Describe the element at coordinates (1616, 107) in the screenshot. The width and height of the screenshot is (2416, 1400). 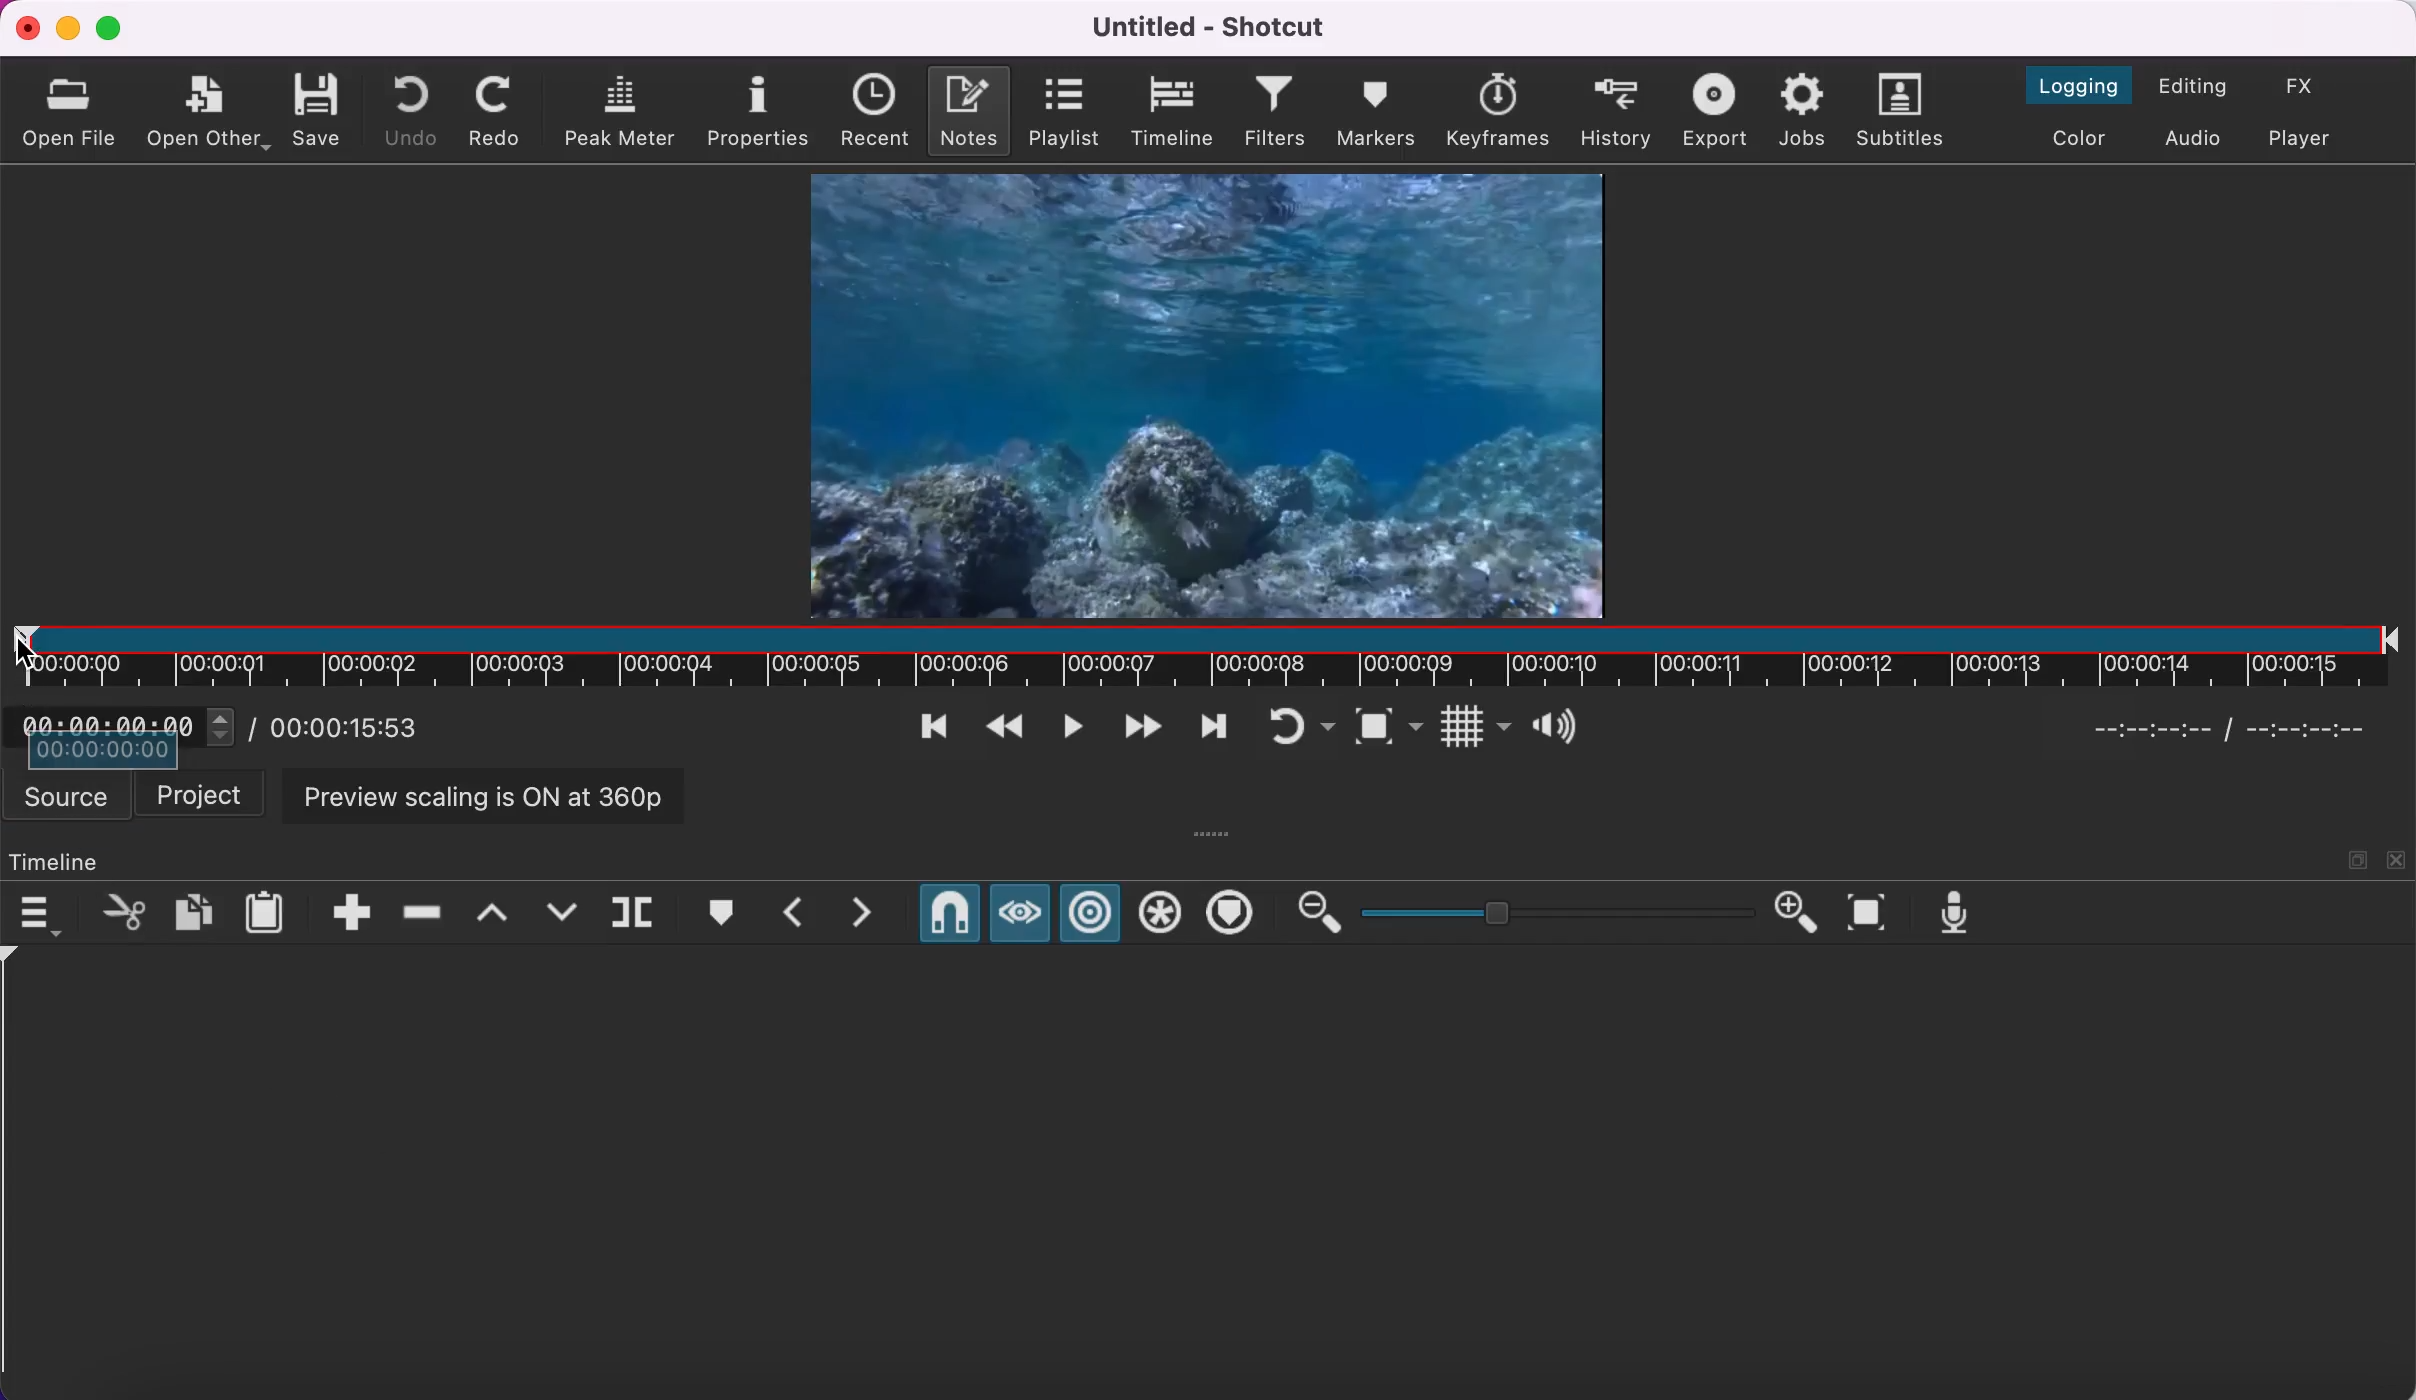
I see `history` at that location.